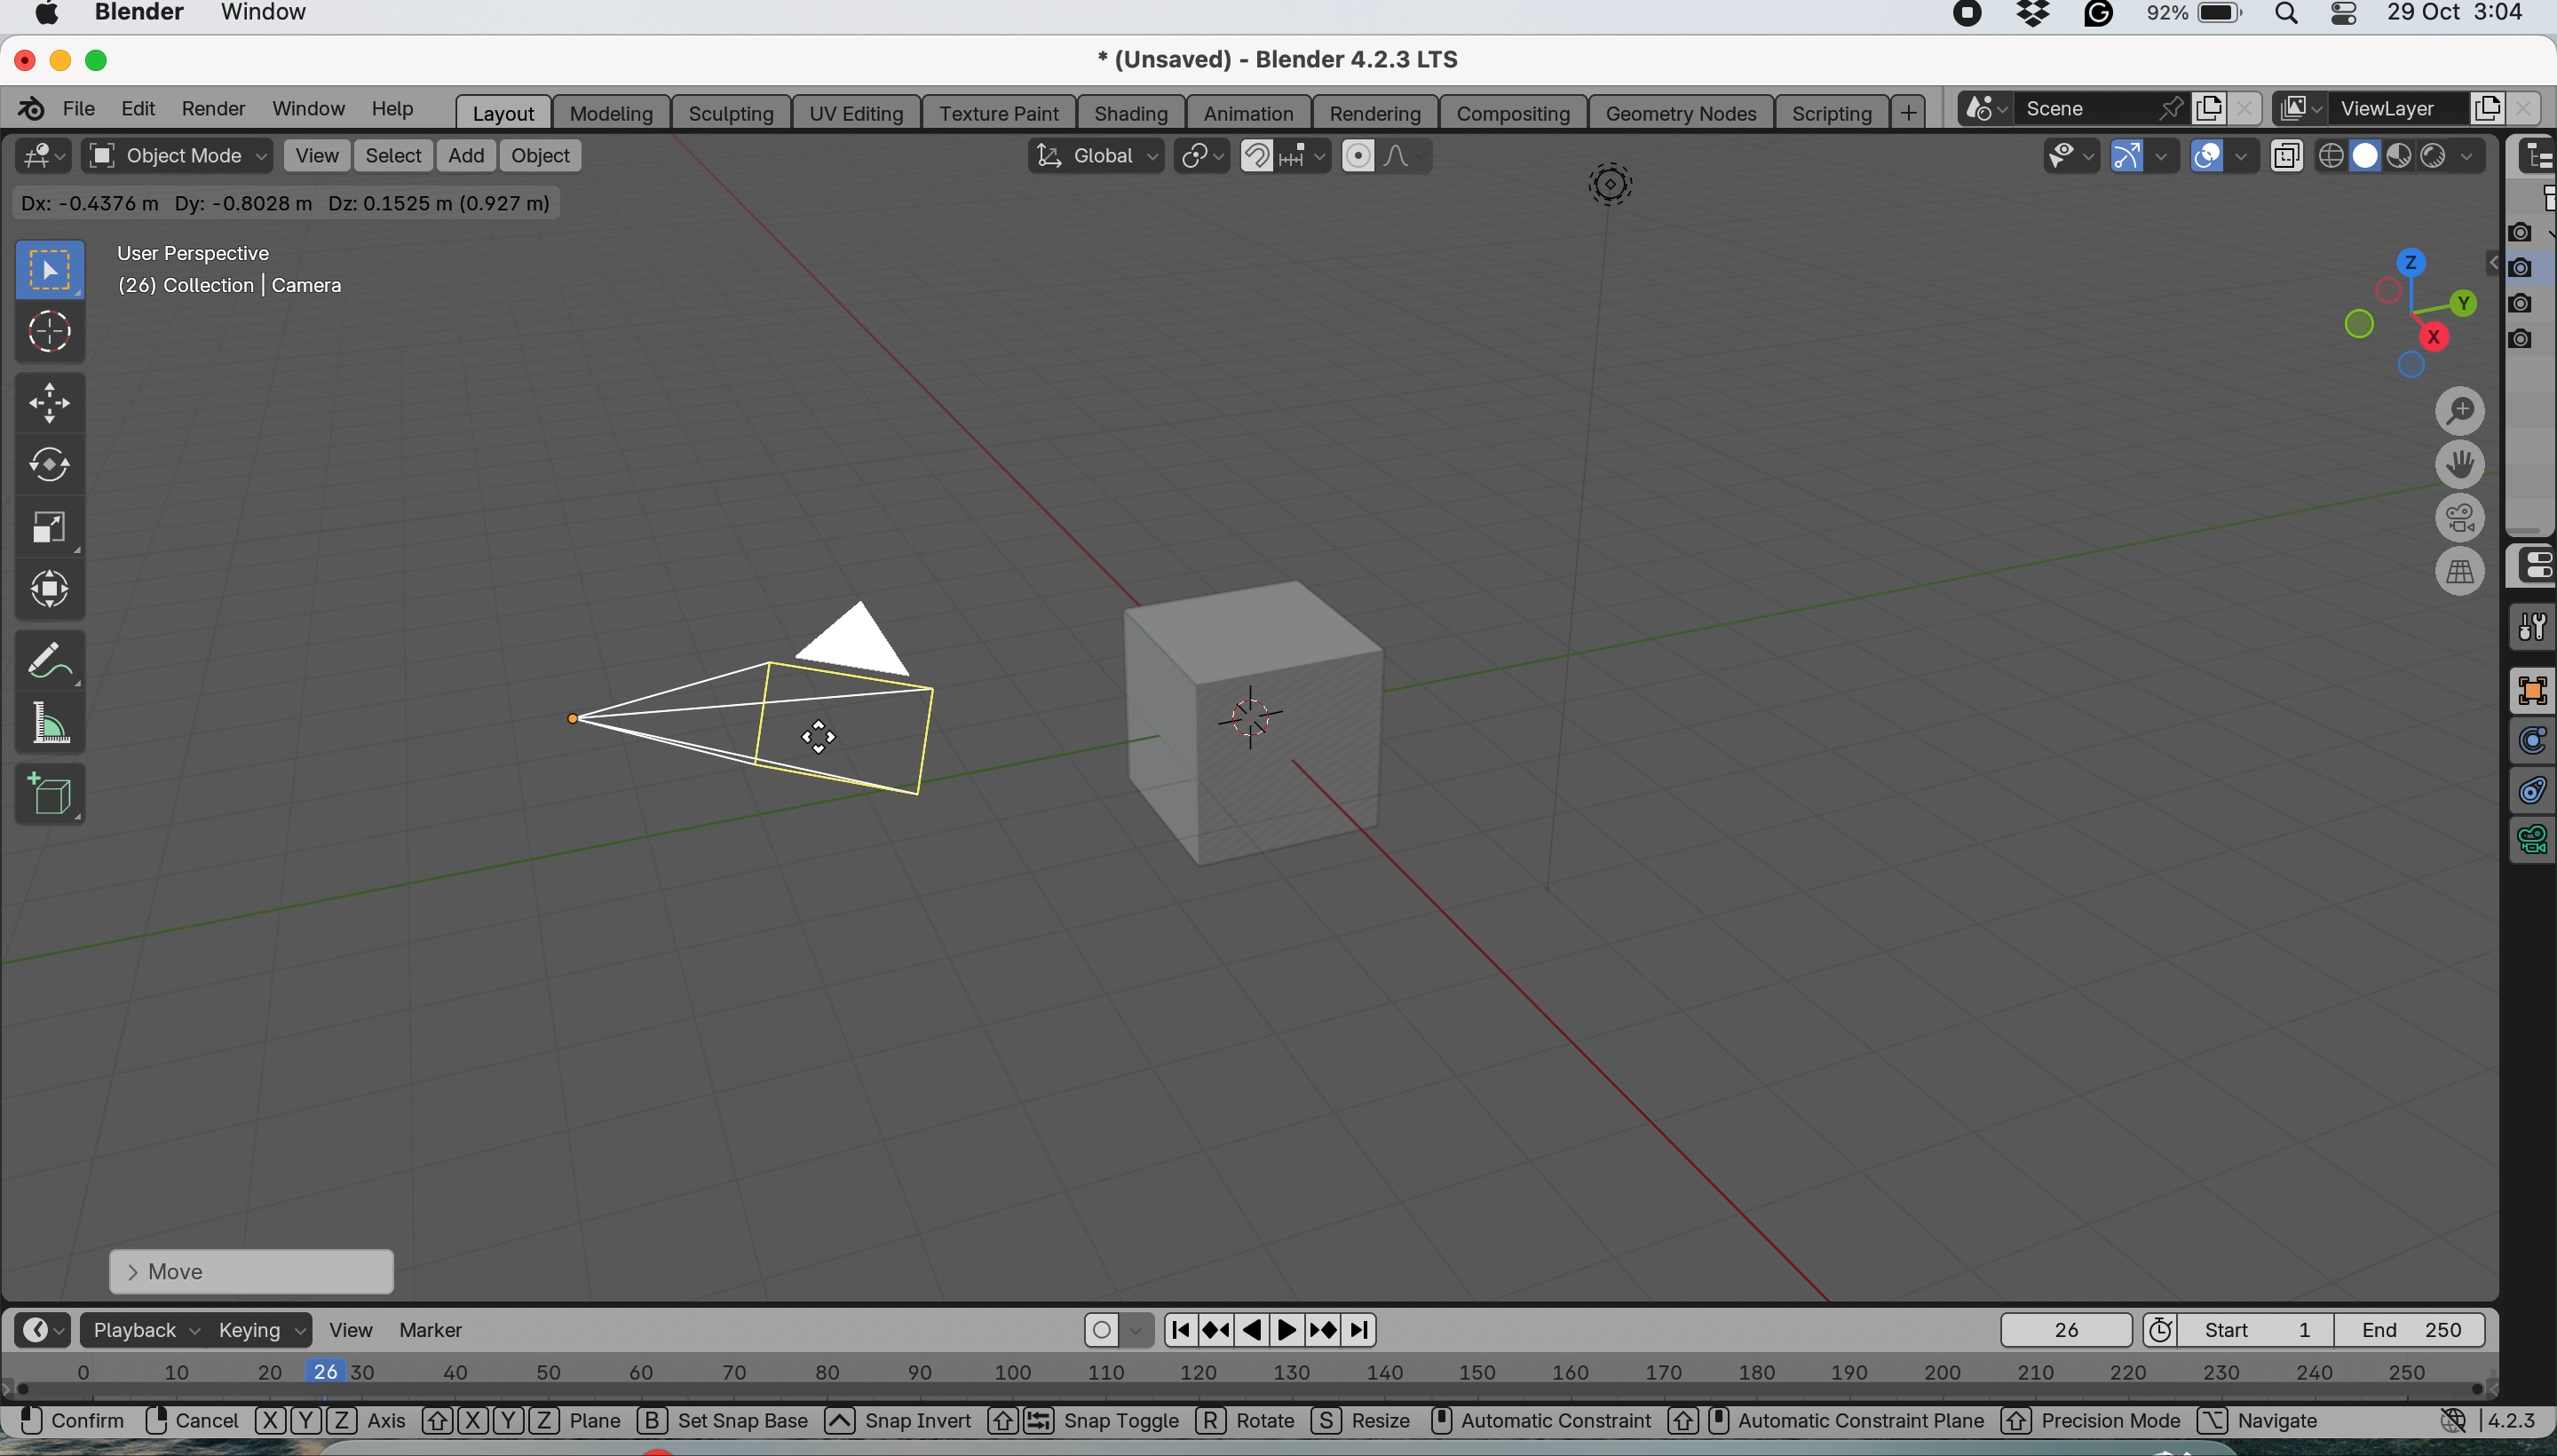 The width and height of the screenshot is (2557, 1456). What do you see at coordinates (64, 1424) in the screenshot?
I see `confirm` at bounding box center [64, 1424].